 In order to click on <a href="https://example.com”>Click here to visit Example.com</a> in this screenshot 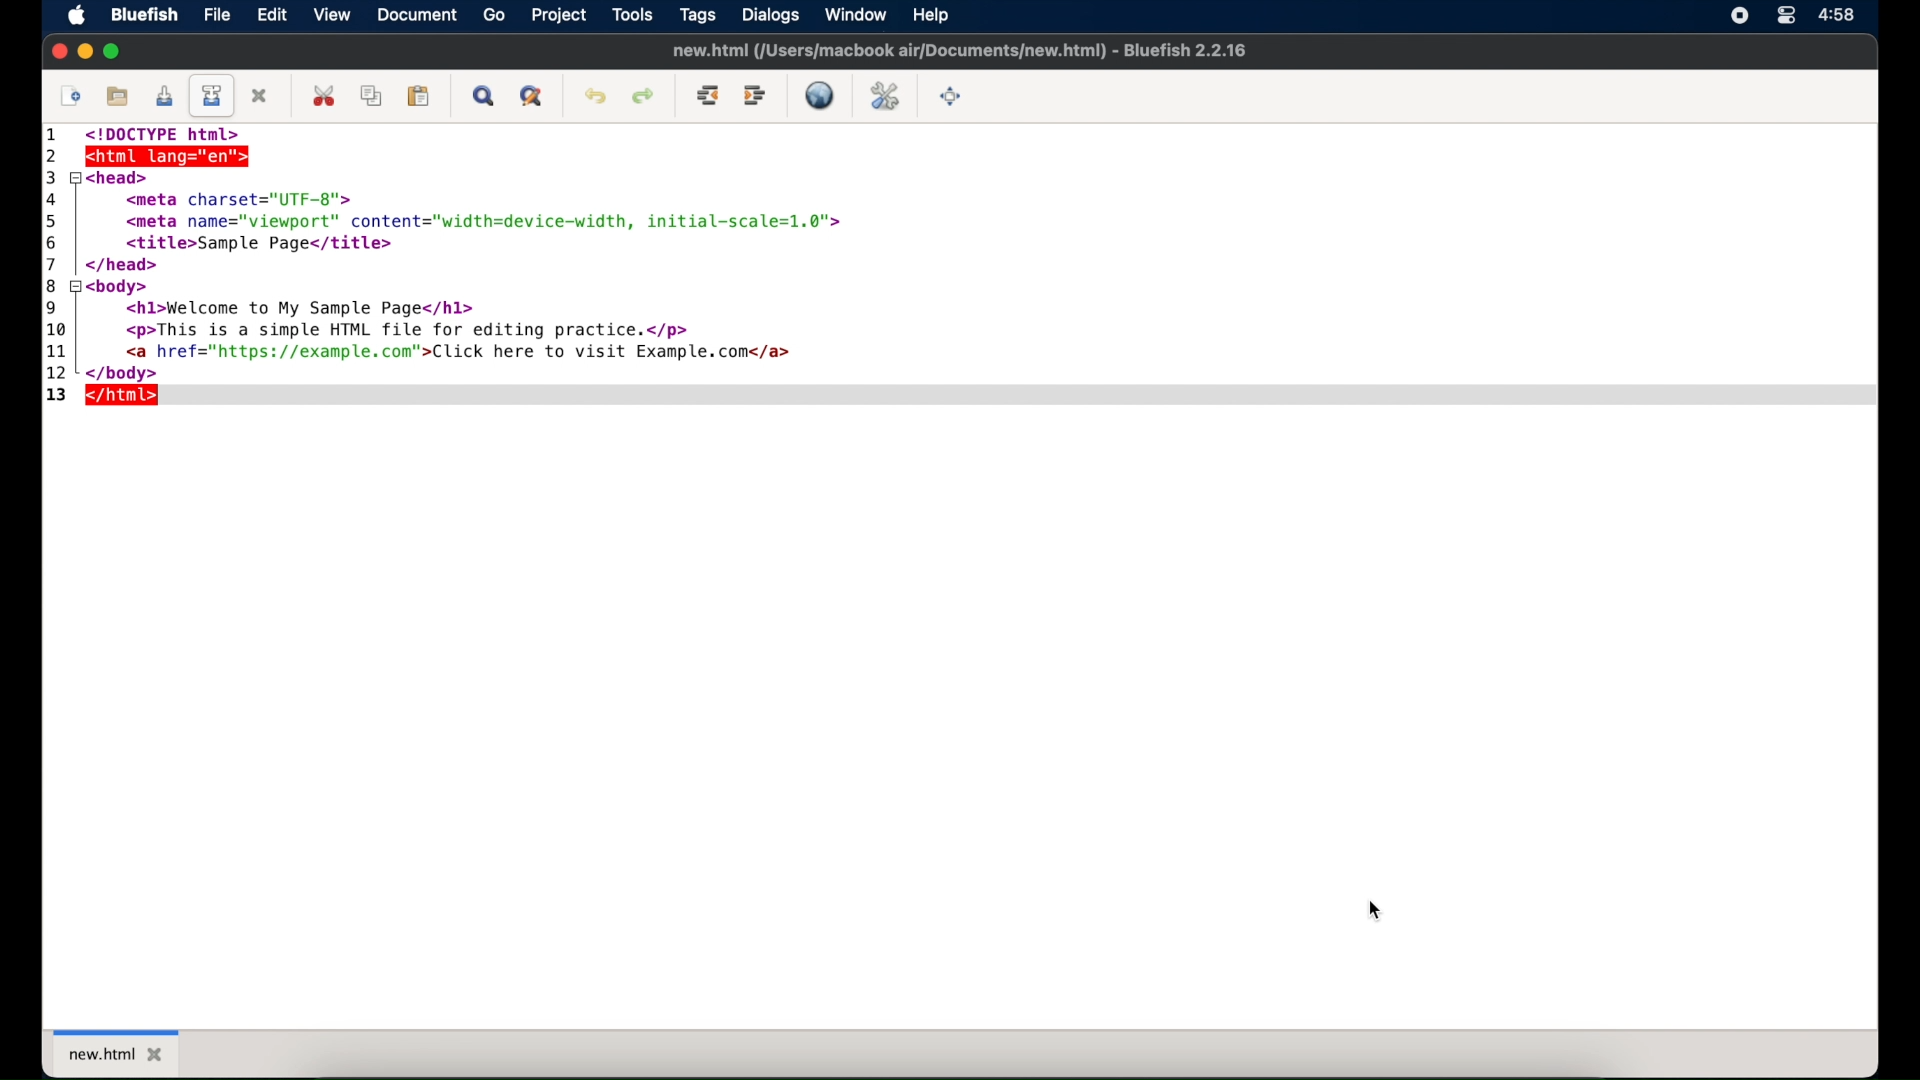, I will do `click(453, 353)`.